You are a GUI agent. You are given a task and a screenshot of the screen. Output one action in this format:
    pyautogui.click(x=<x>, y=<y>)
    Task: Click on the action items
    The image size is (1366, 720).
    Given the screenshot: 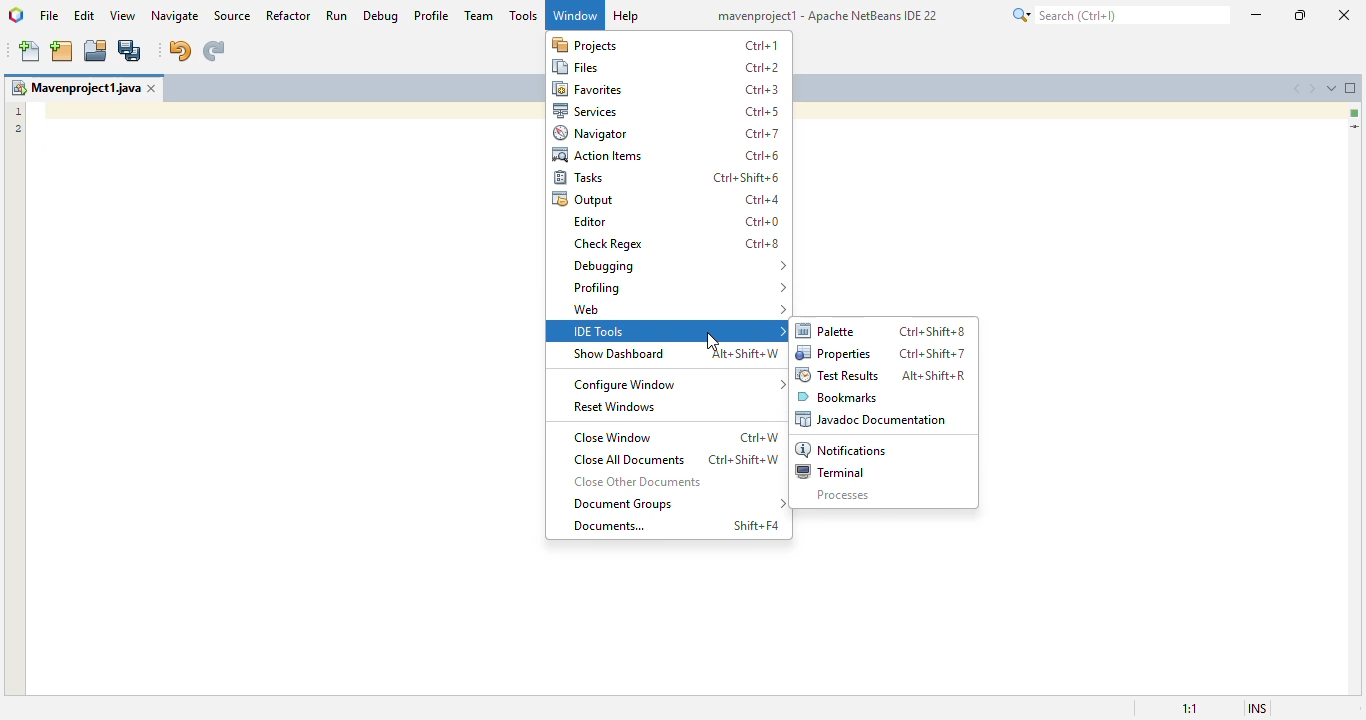 What is the action you would take?
    pyautogui.click(x=598, y=155)
    